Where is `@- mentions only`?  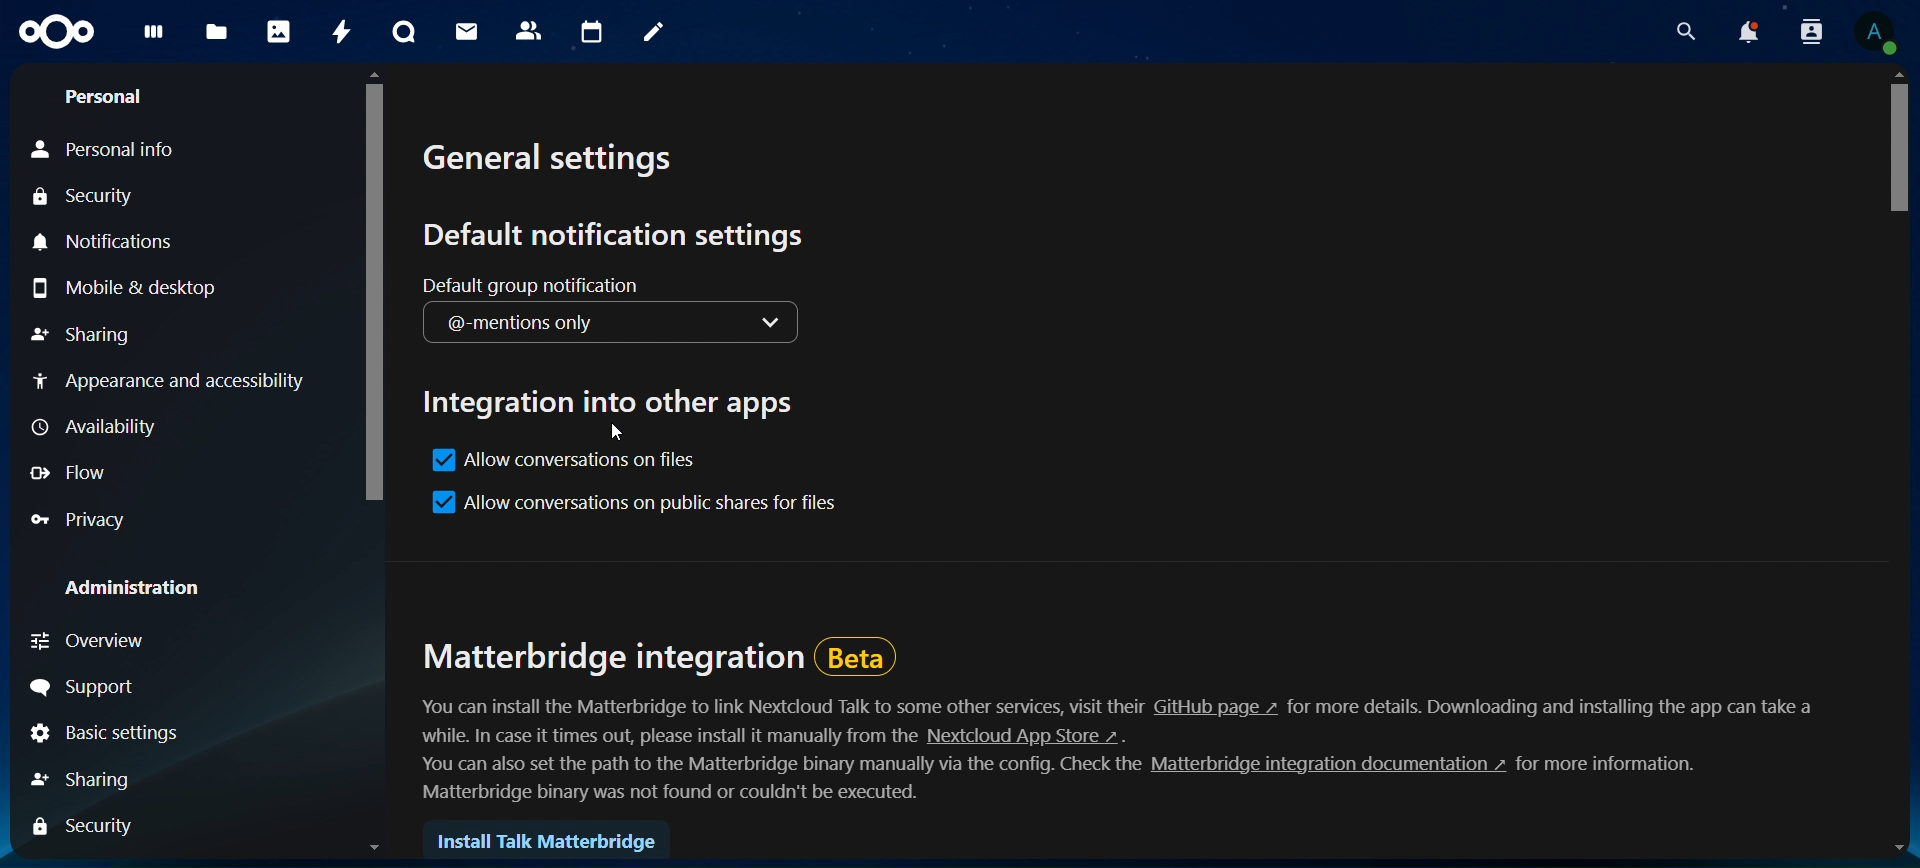
@- mentions only is located at coordinates (612, 324).